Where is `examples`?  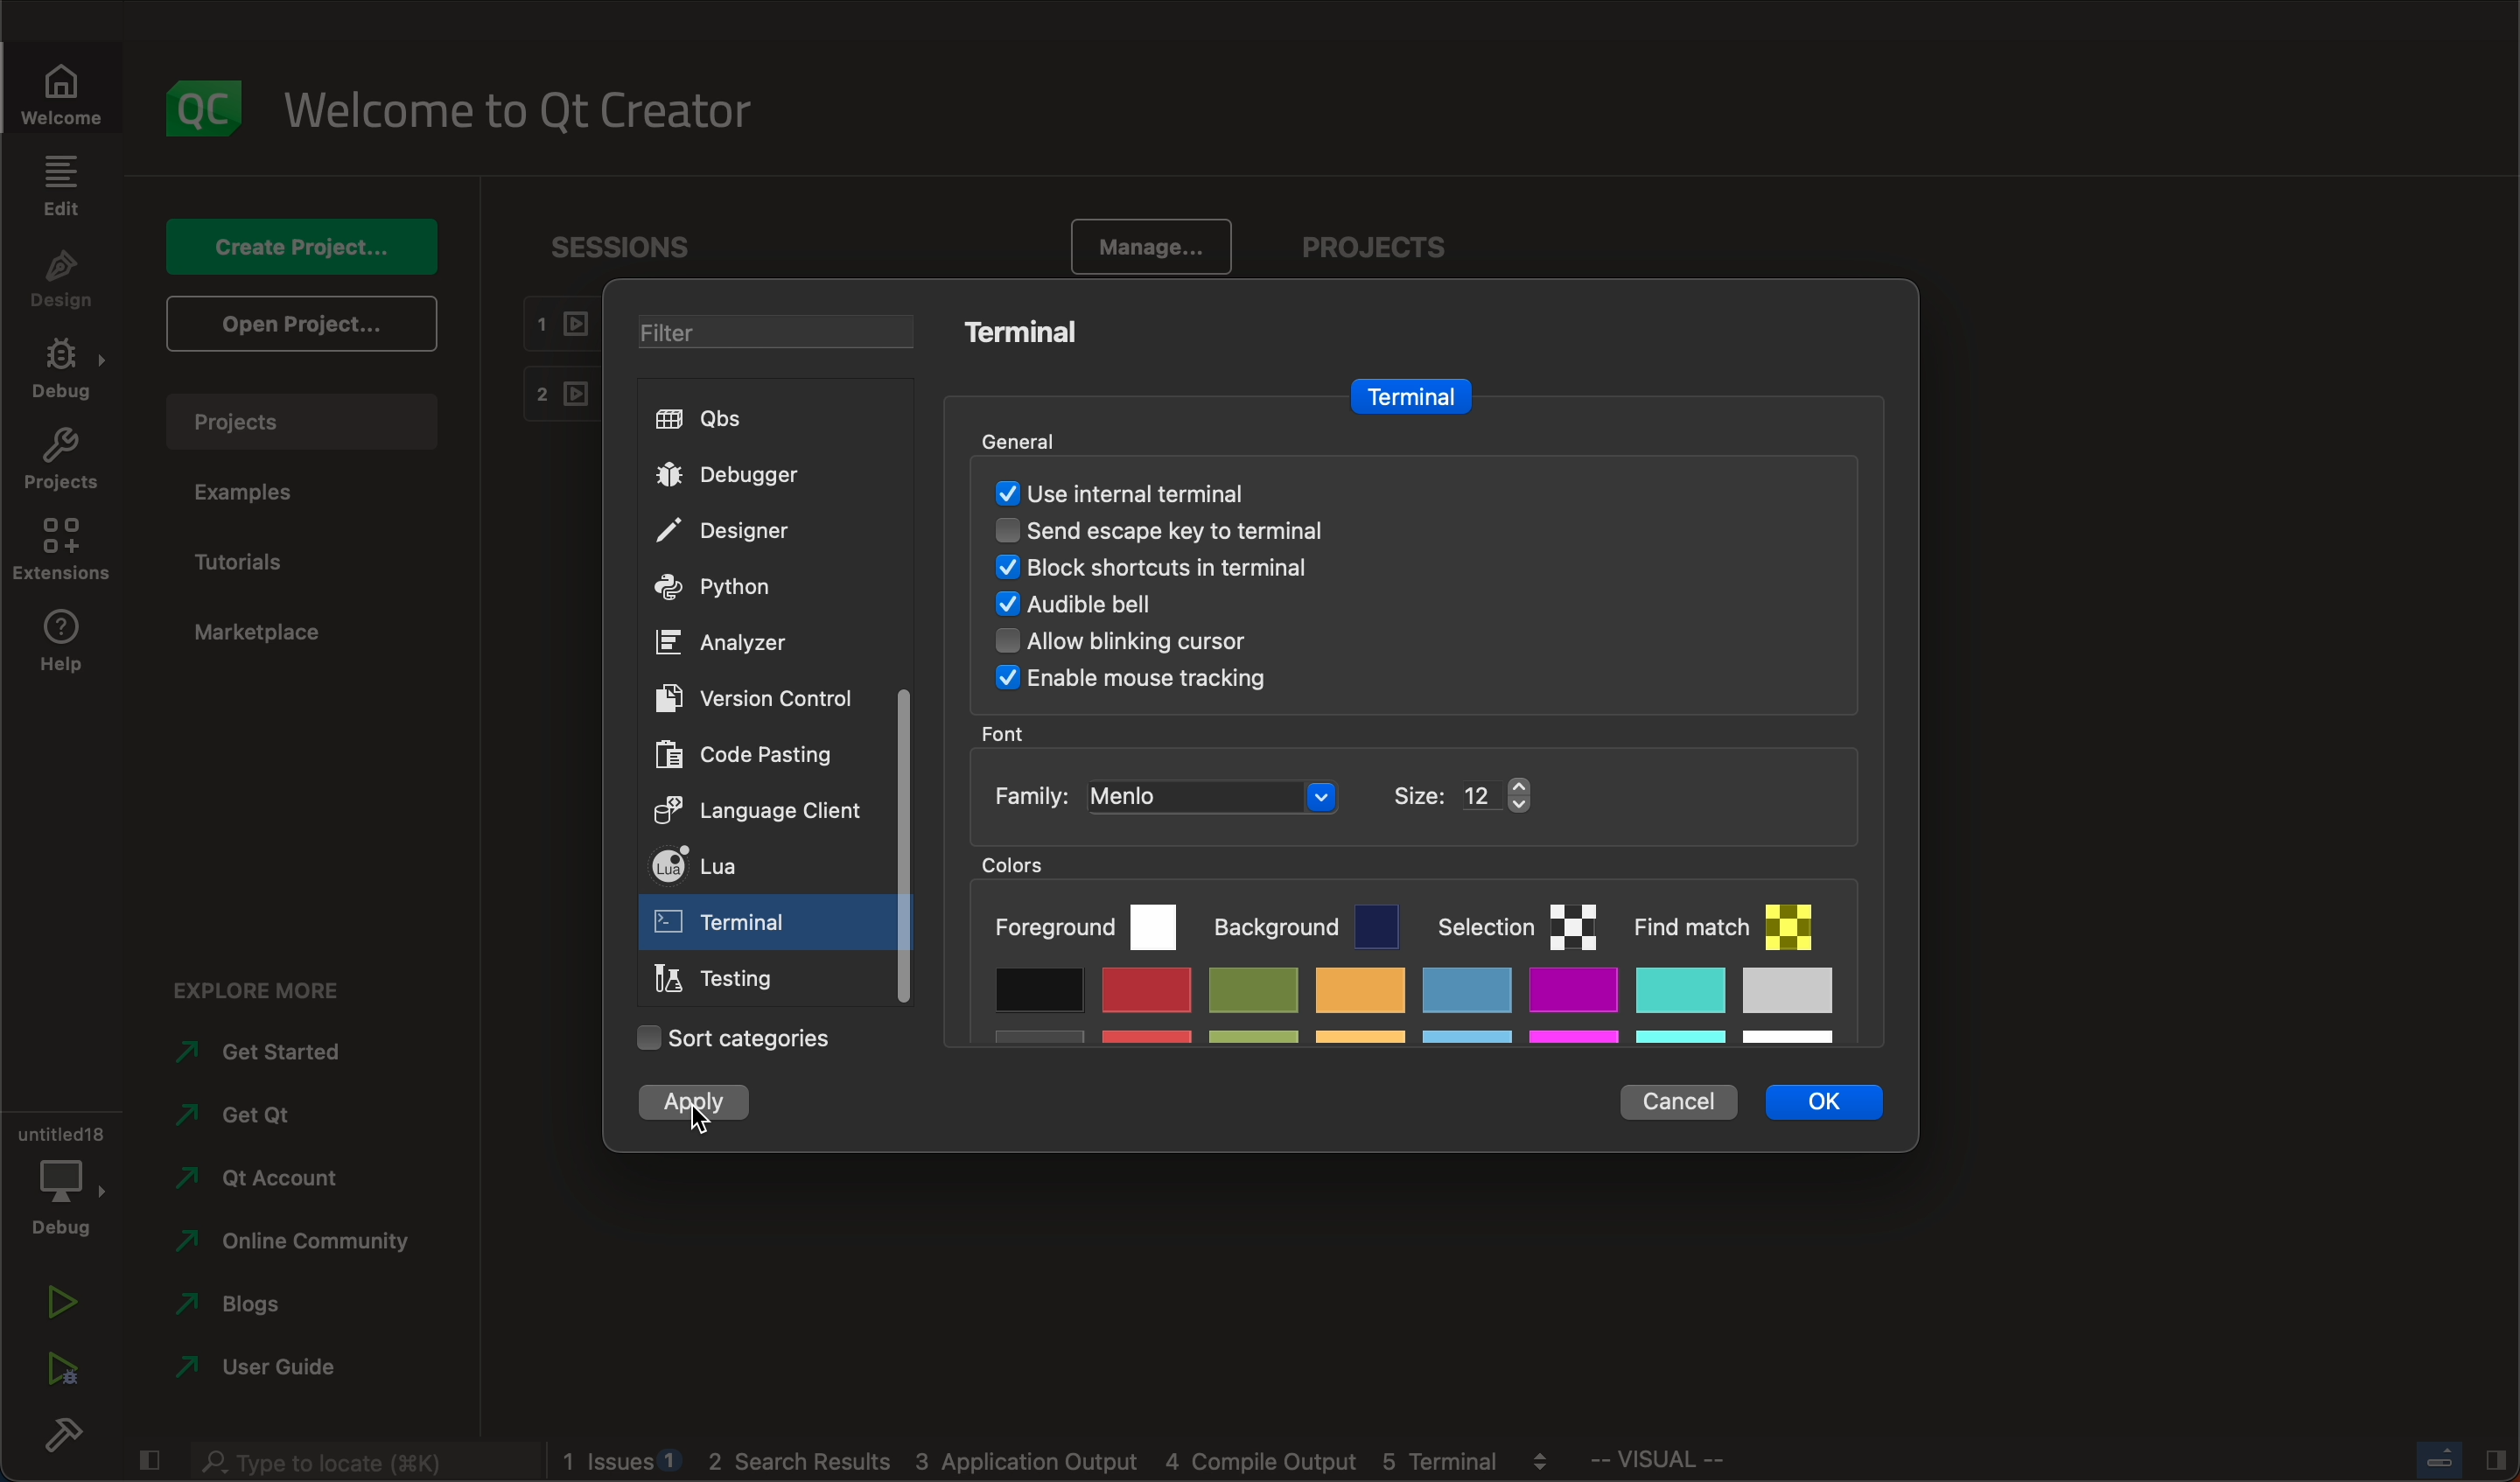
examples is located at coordinates (264, 493).